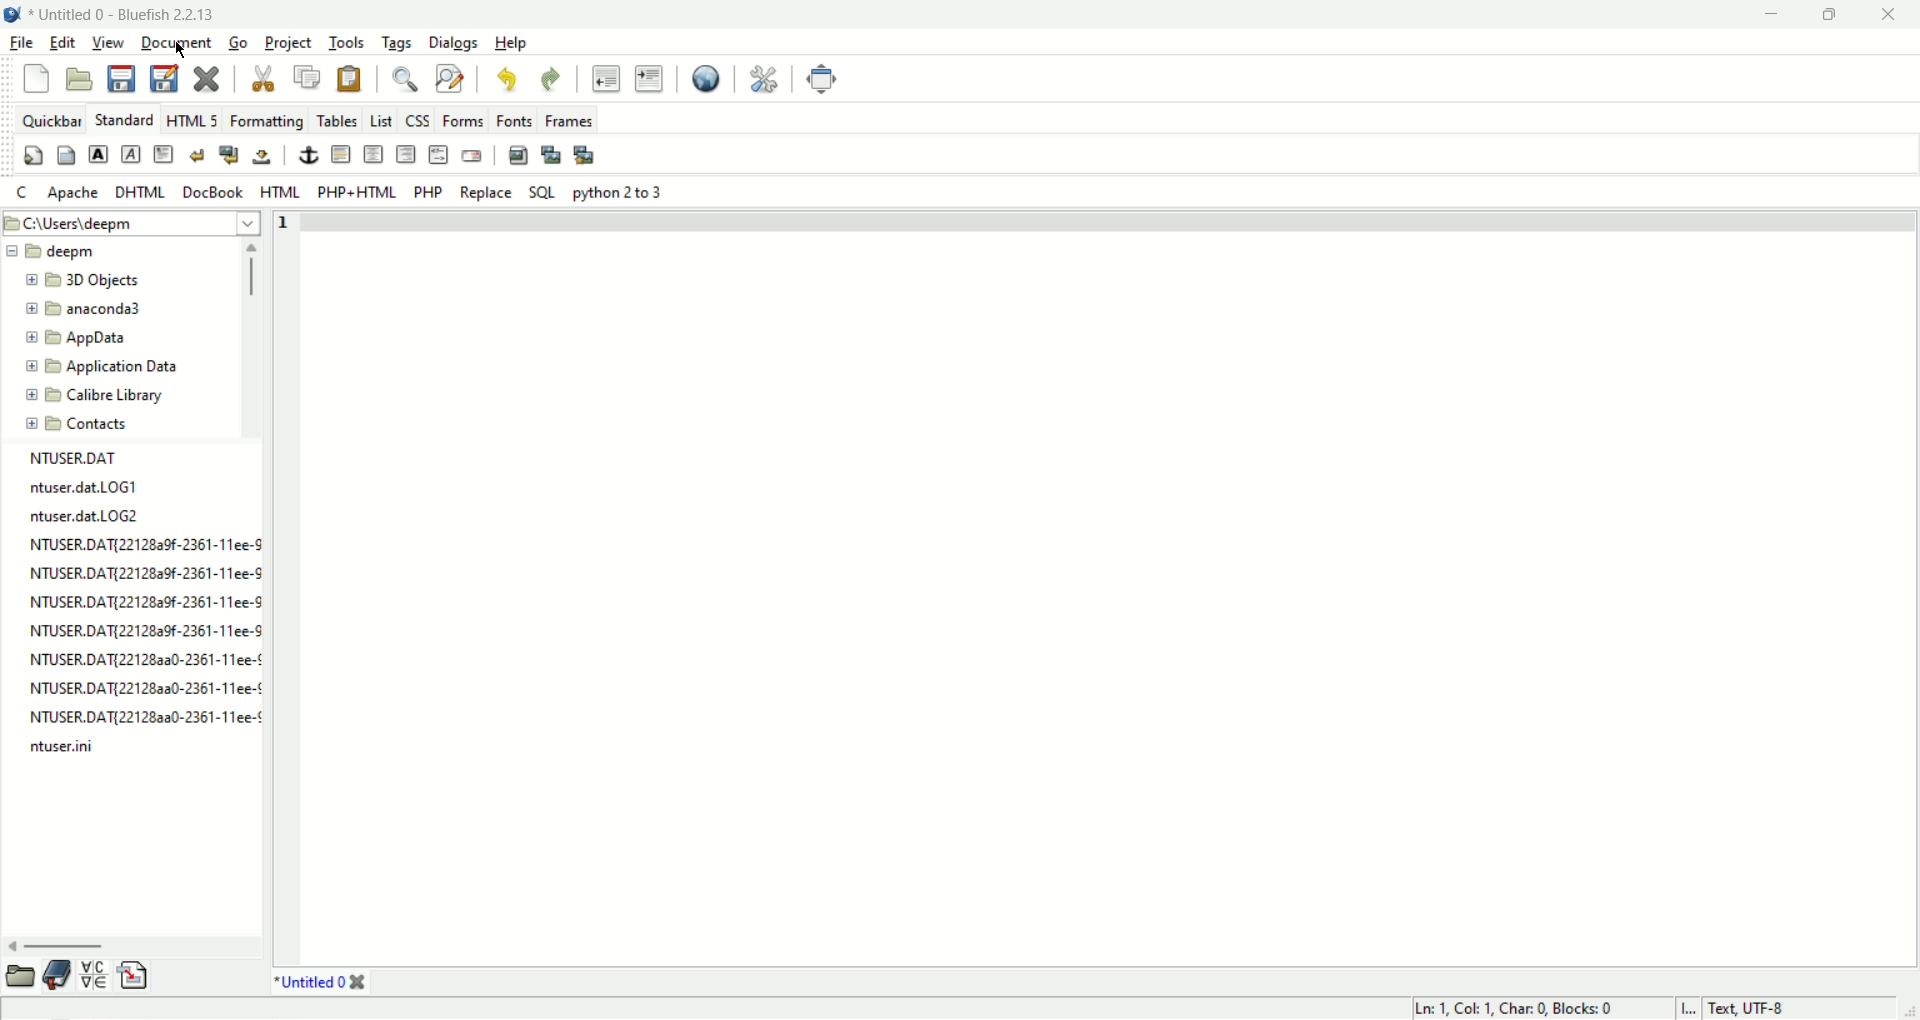  What do you see at coordinates (192, 121) in the screenshot?
I see `HTML5` at bounding box center [192, 121].